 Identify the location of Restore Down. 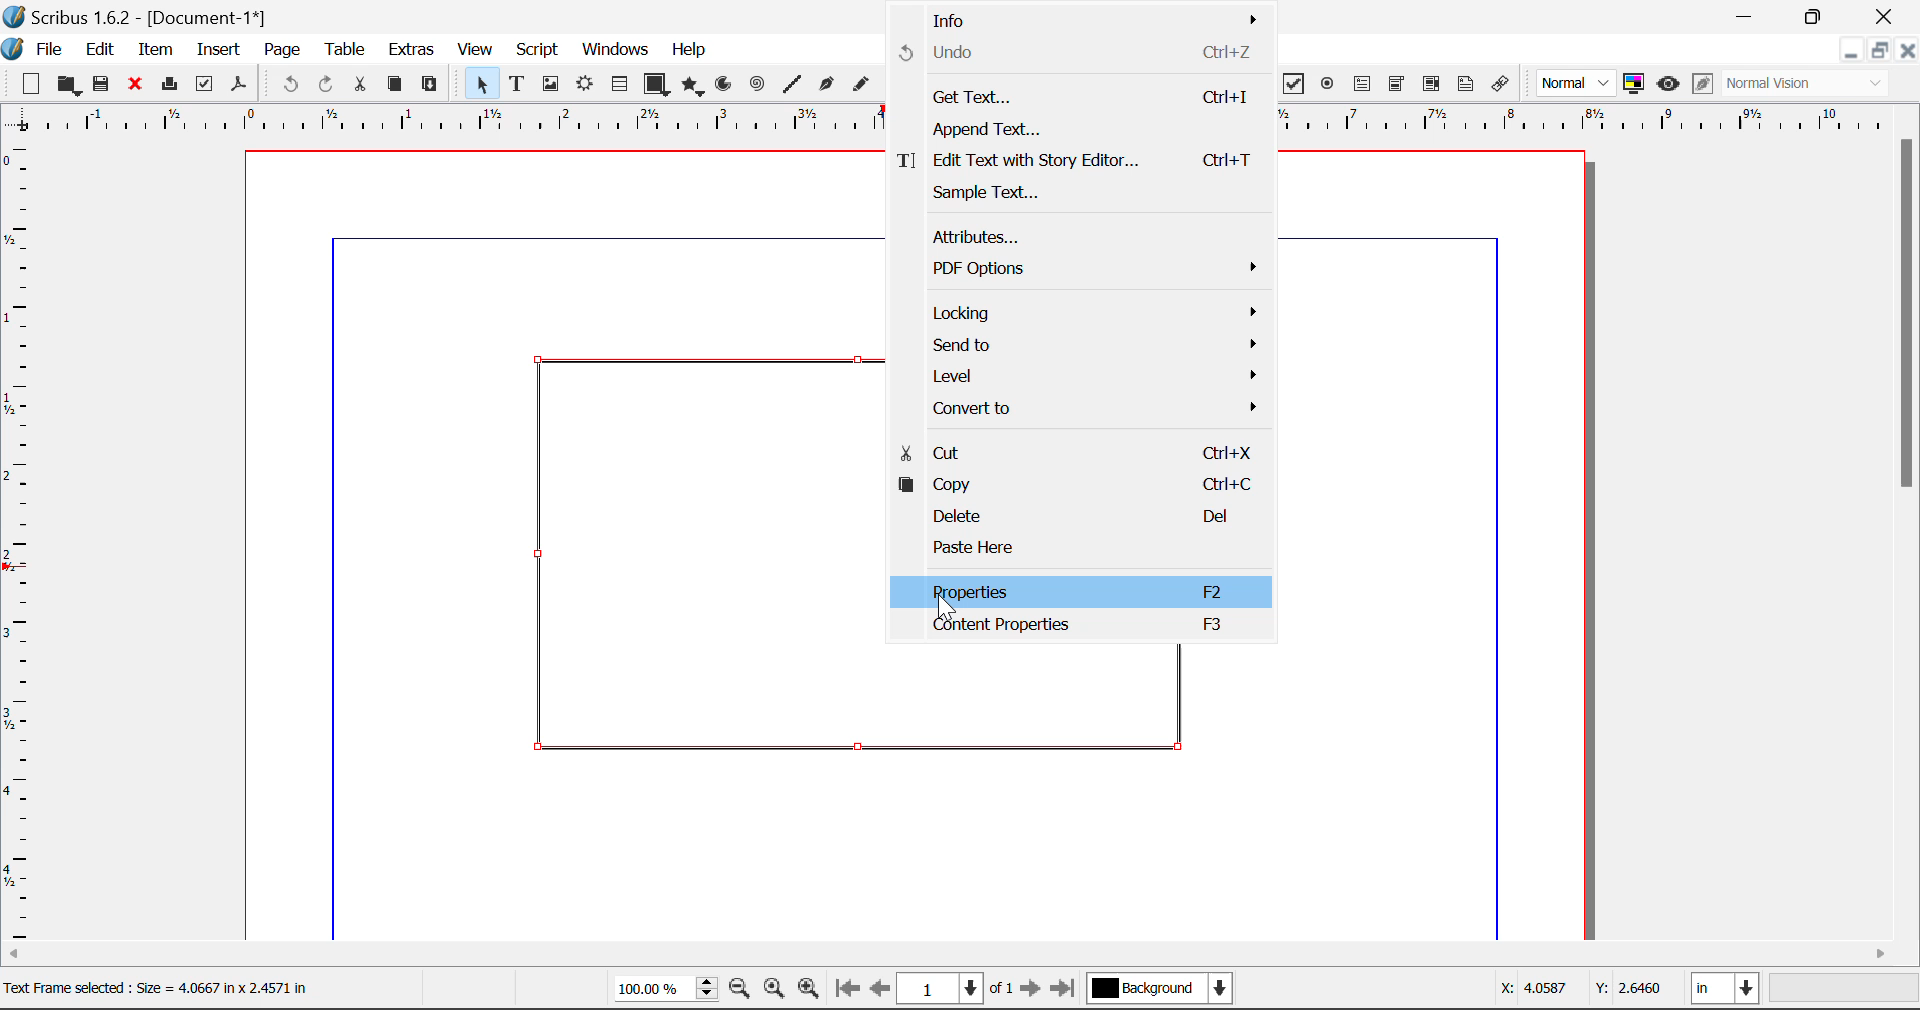
(1850, 50).